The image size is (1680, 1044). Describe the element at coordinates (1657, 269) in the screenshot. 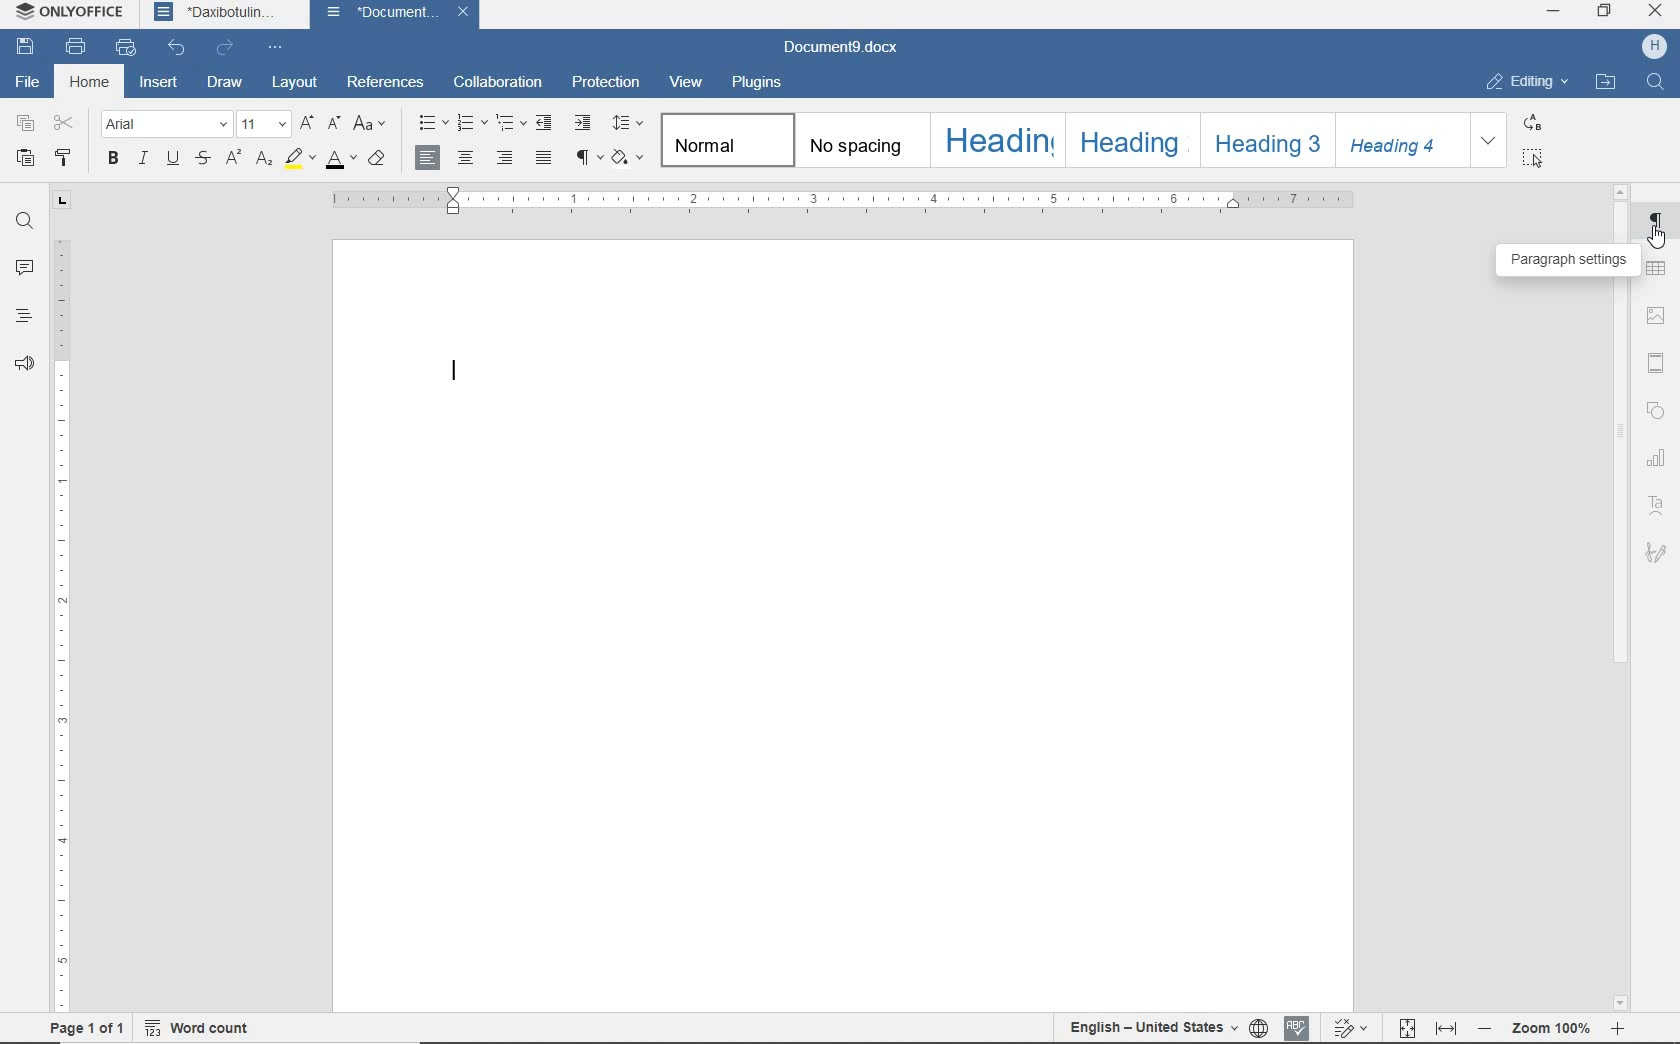

I see `table` at that location.